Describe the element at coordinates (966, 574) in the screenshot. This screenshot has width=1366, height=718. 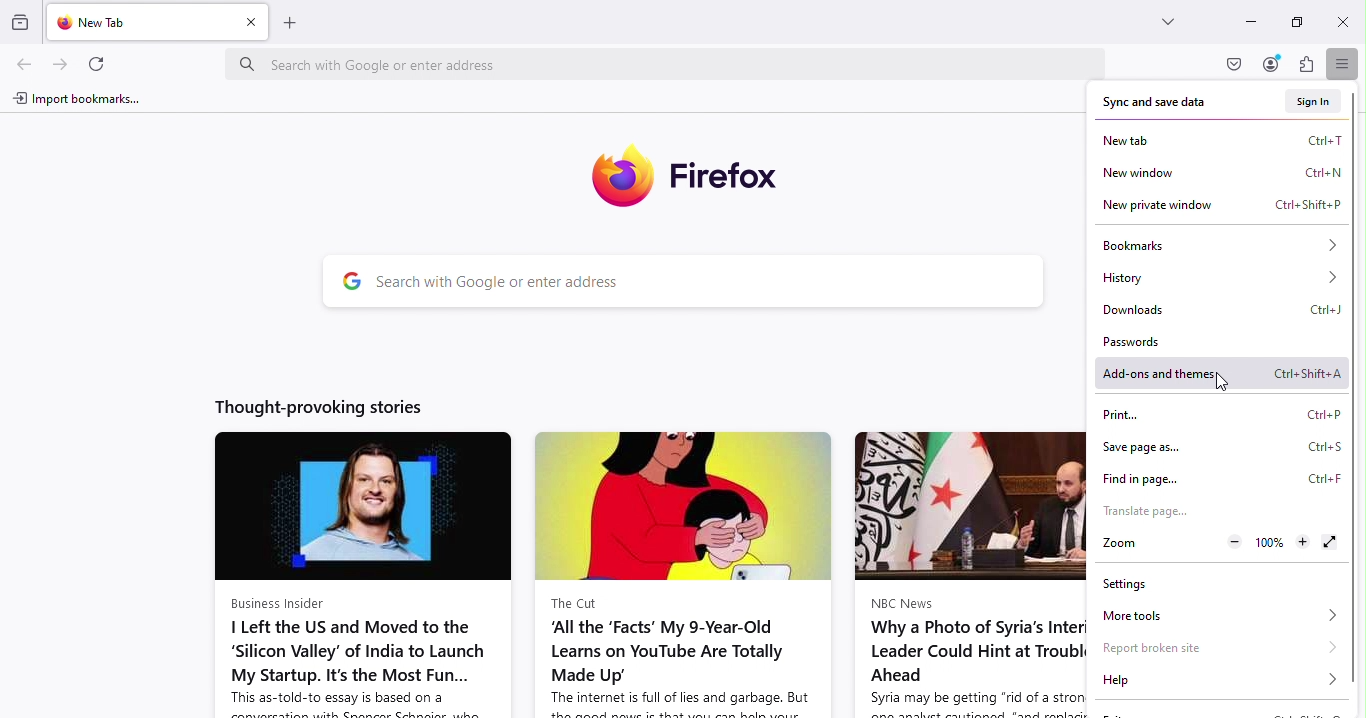
I see `news article from nbc news` at that location.